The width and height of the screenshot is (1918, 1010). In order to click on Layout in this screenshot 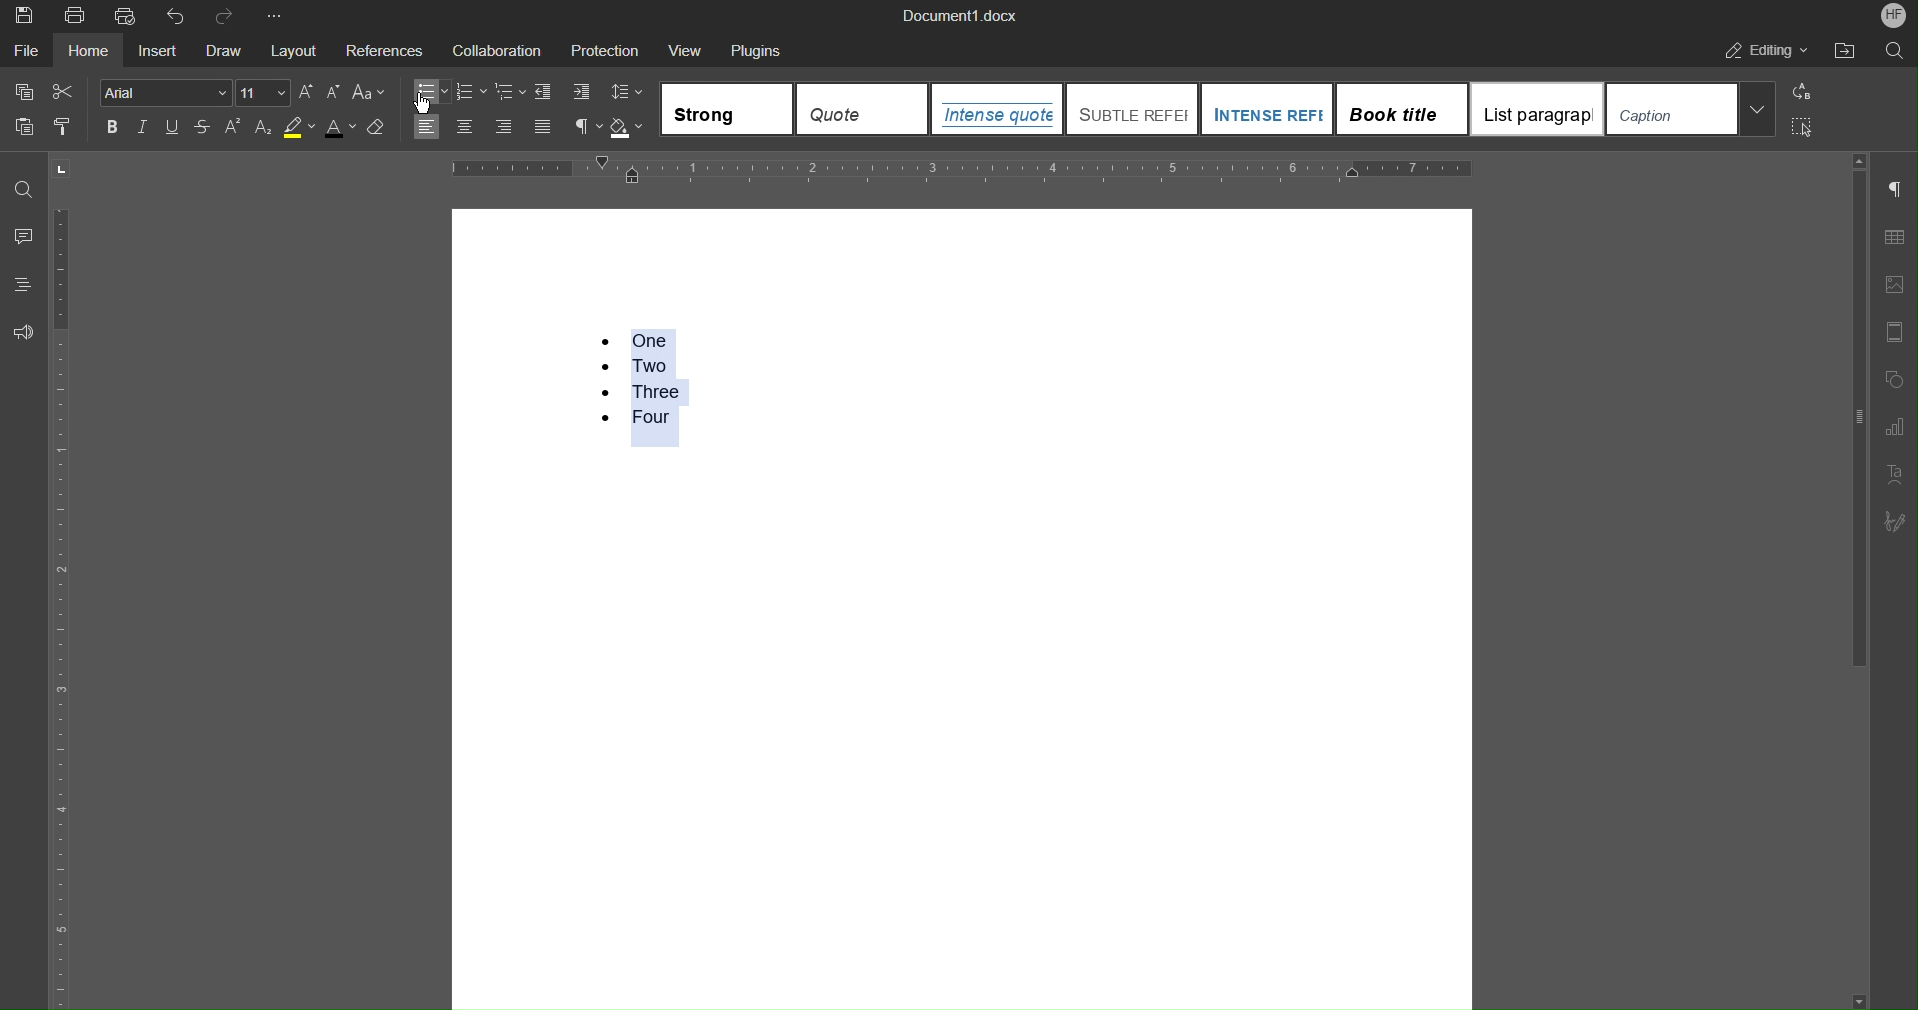, I will do `click(294, 46)`.